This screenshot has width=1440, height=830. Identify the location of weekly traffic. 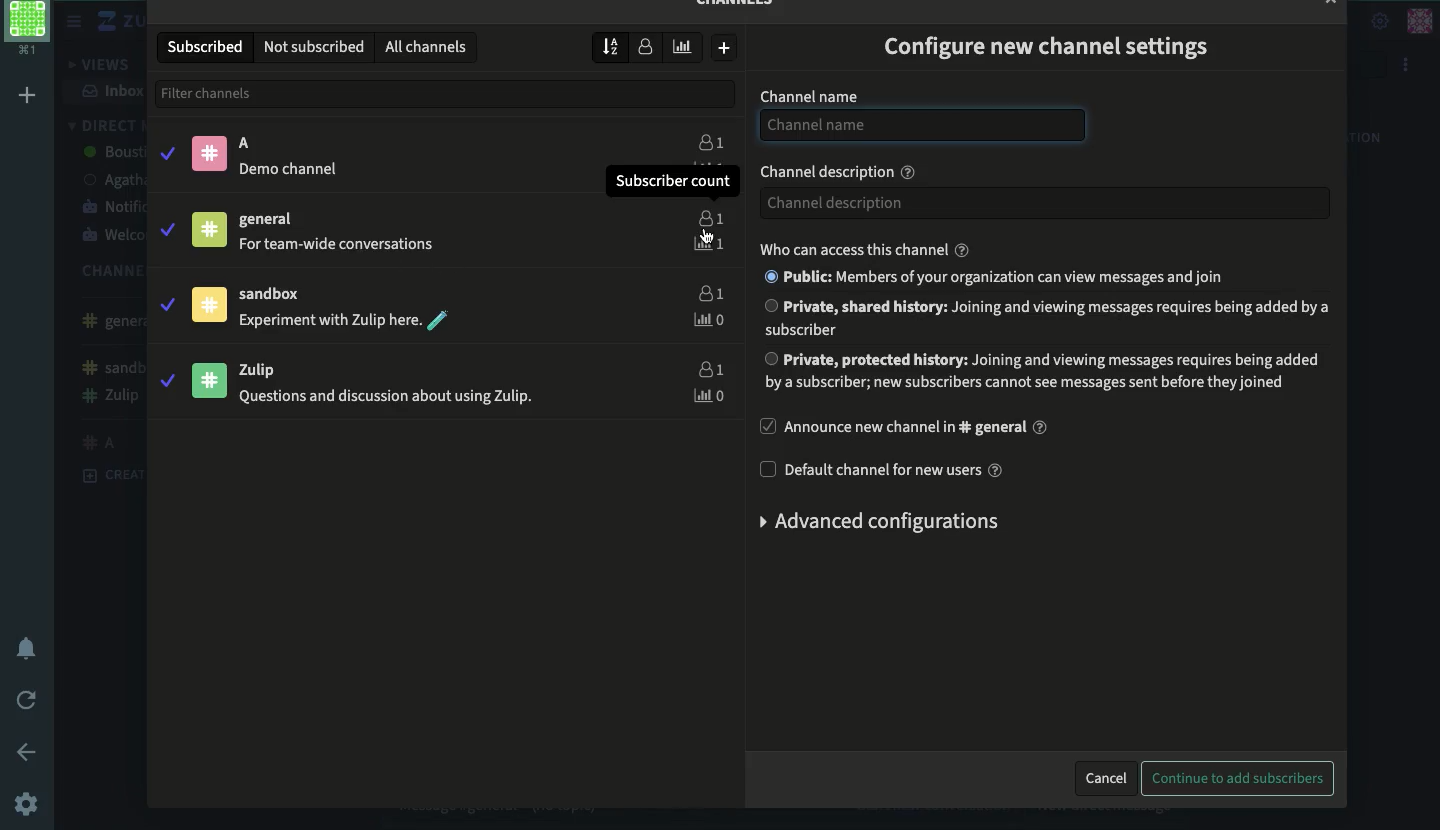
(683, 48).